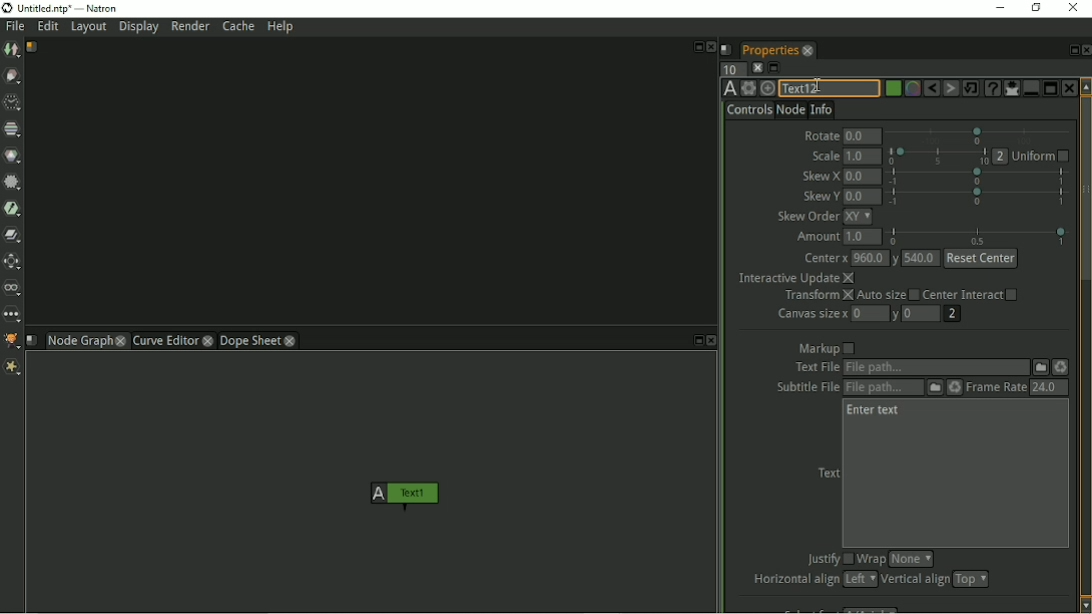  Describe the element at coordinates (817, 83) in the screenshot. I see `cursor` at that location.